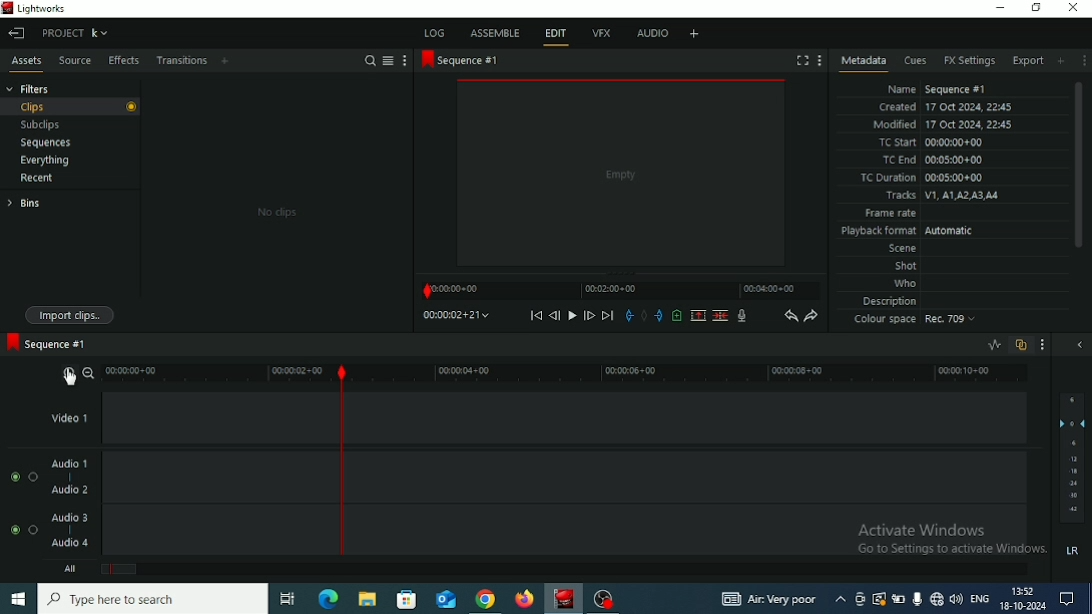  I want to click on Audio 4, so click(69, 543).